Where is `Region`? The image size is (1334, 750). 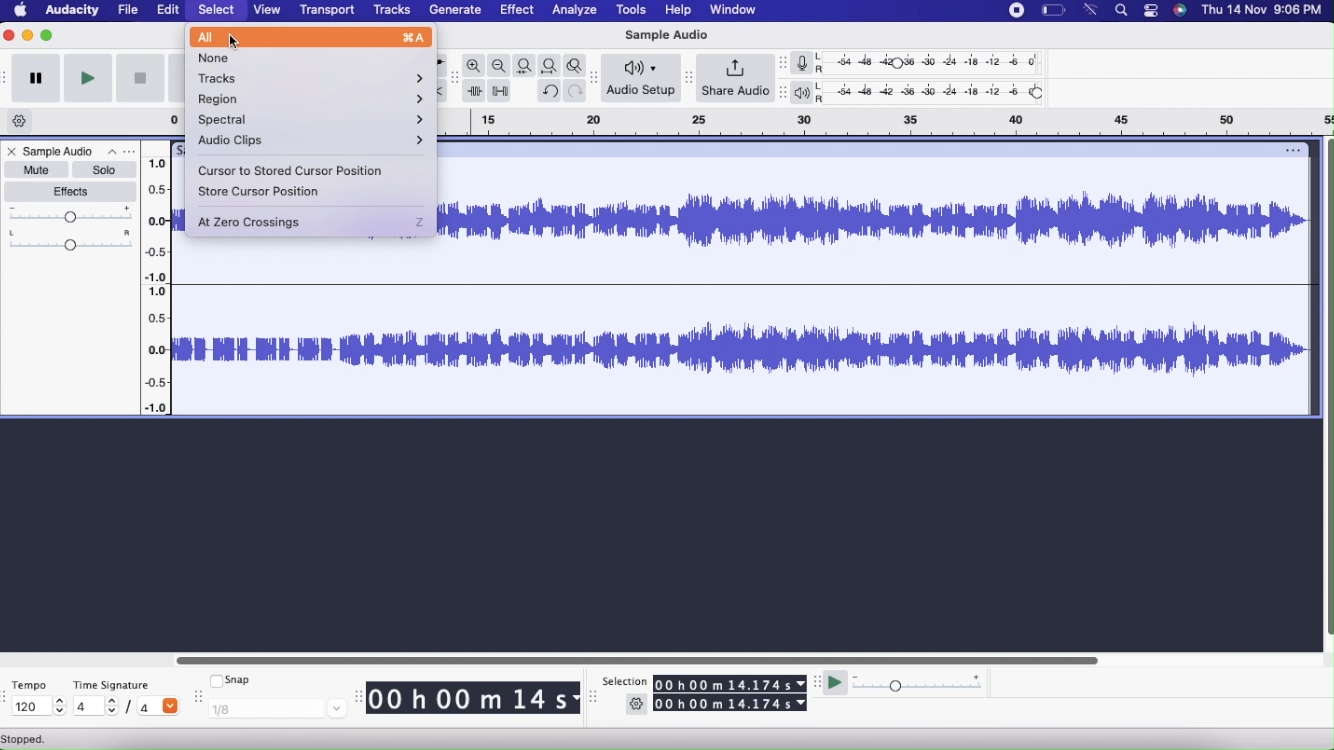 Region is located at coordinates (313, 100).